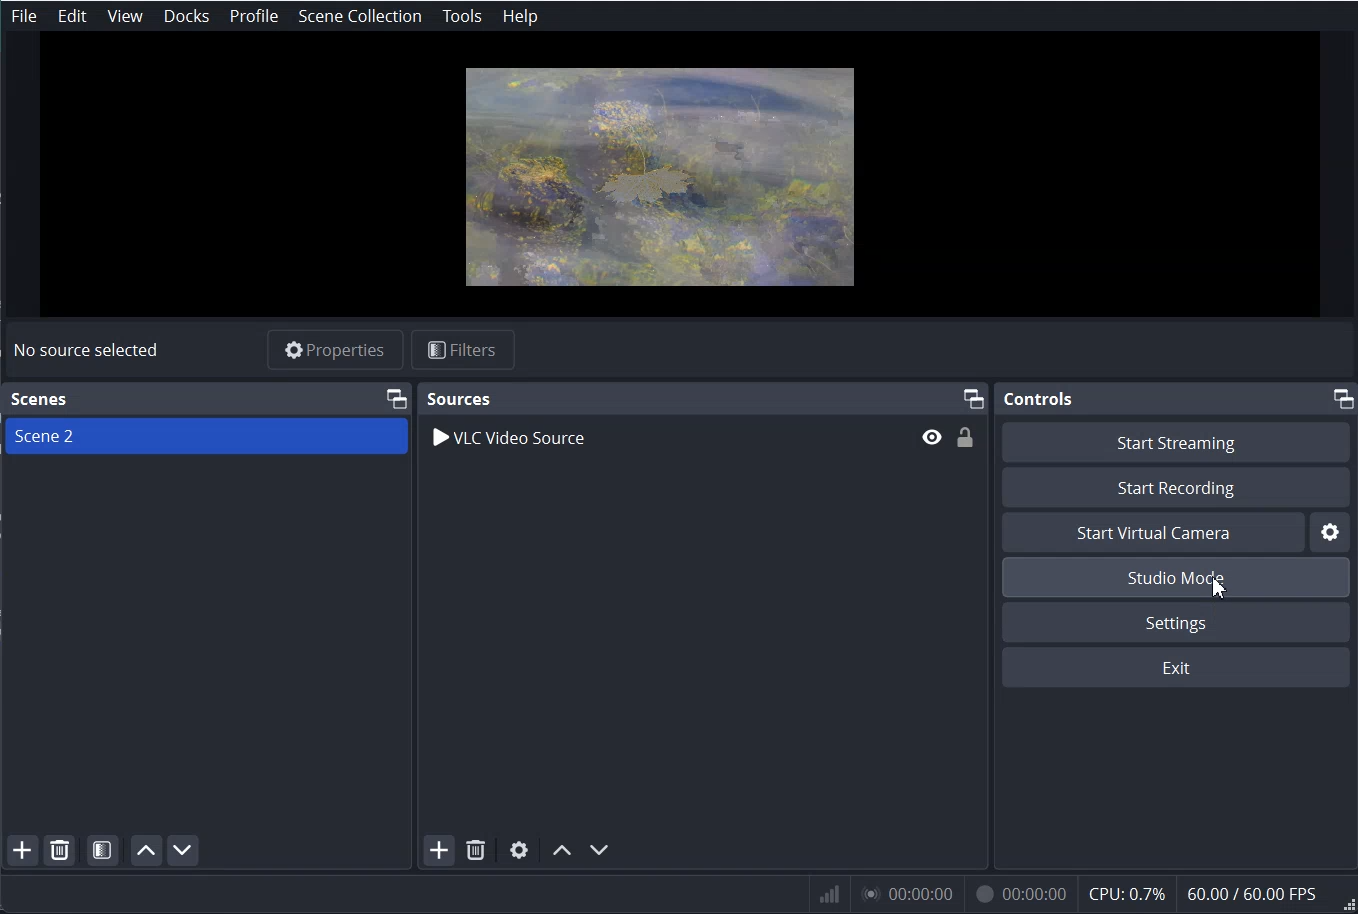  What do you see at coordinates (1044, 400) in the screenshot?
I see `Control` at bounding box center [1044, 400].